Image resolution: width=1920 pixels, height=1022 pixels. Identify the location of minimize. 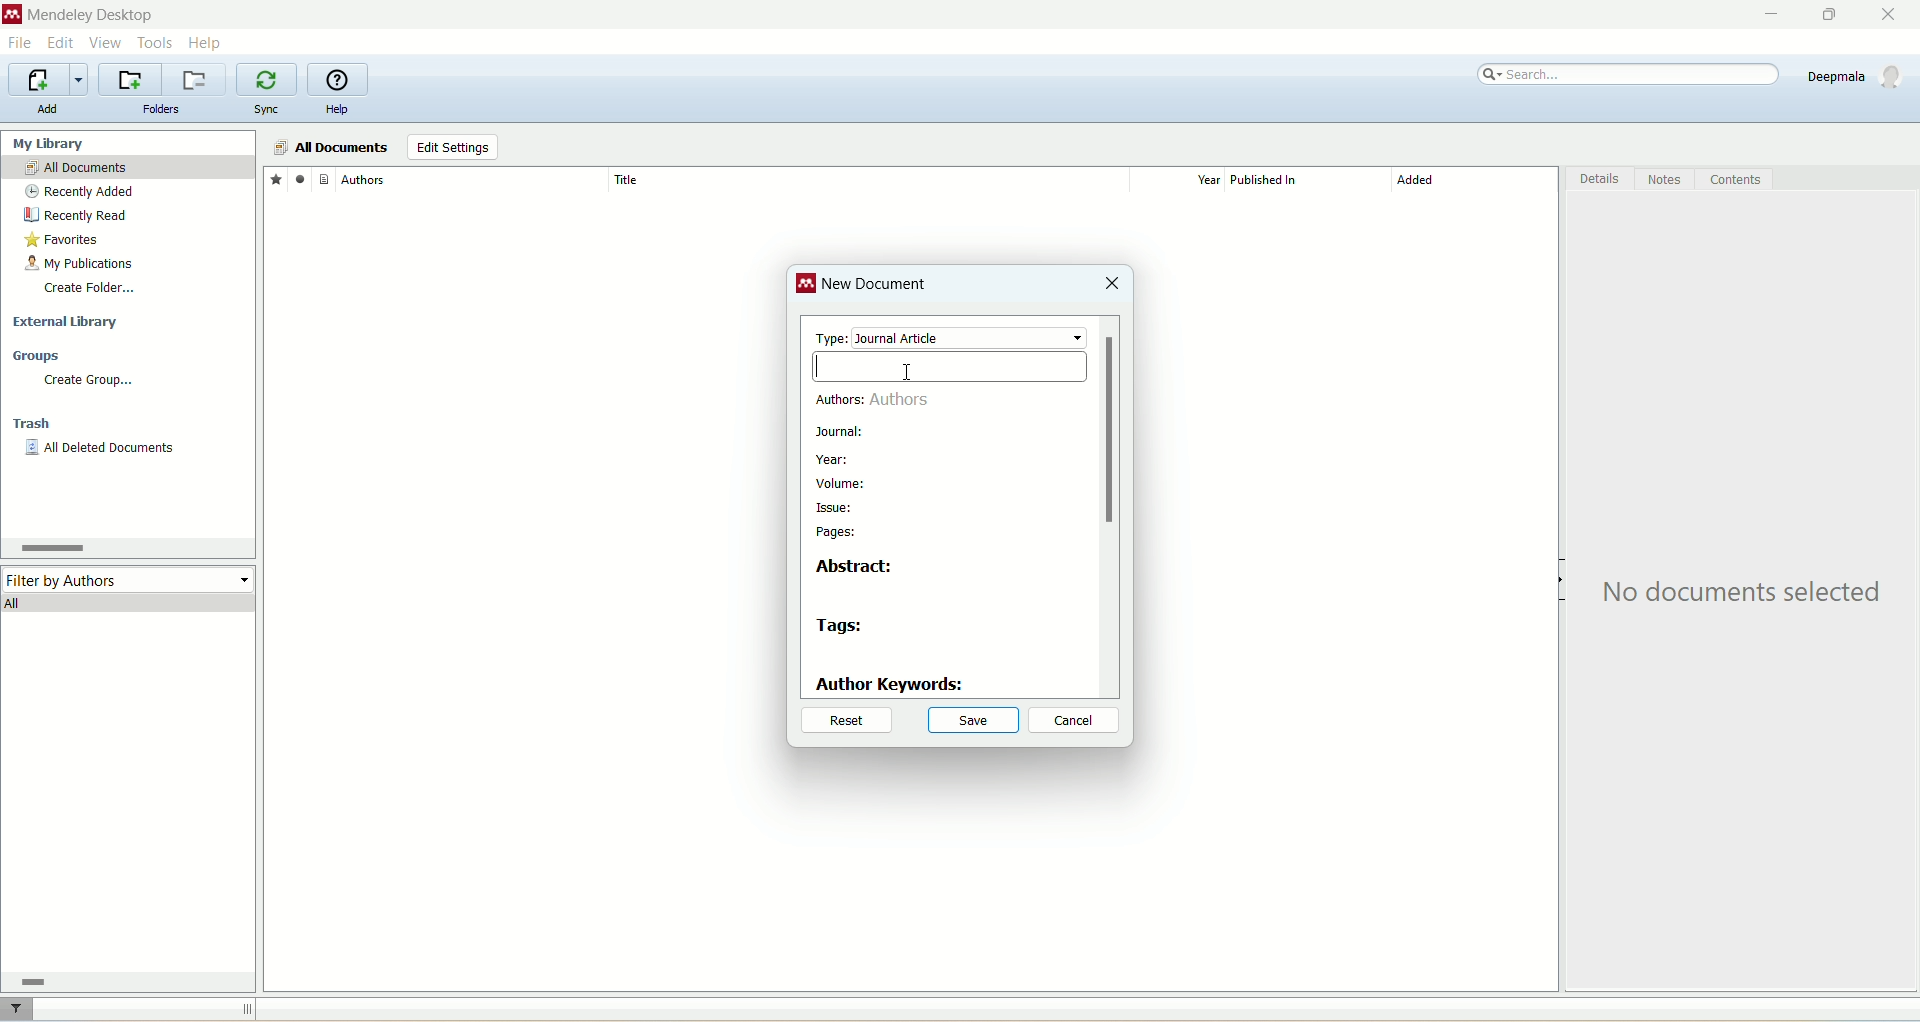
(1767, 15).